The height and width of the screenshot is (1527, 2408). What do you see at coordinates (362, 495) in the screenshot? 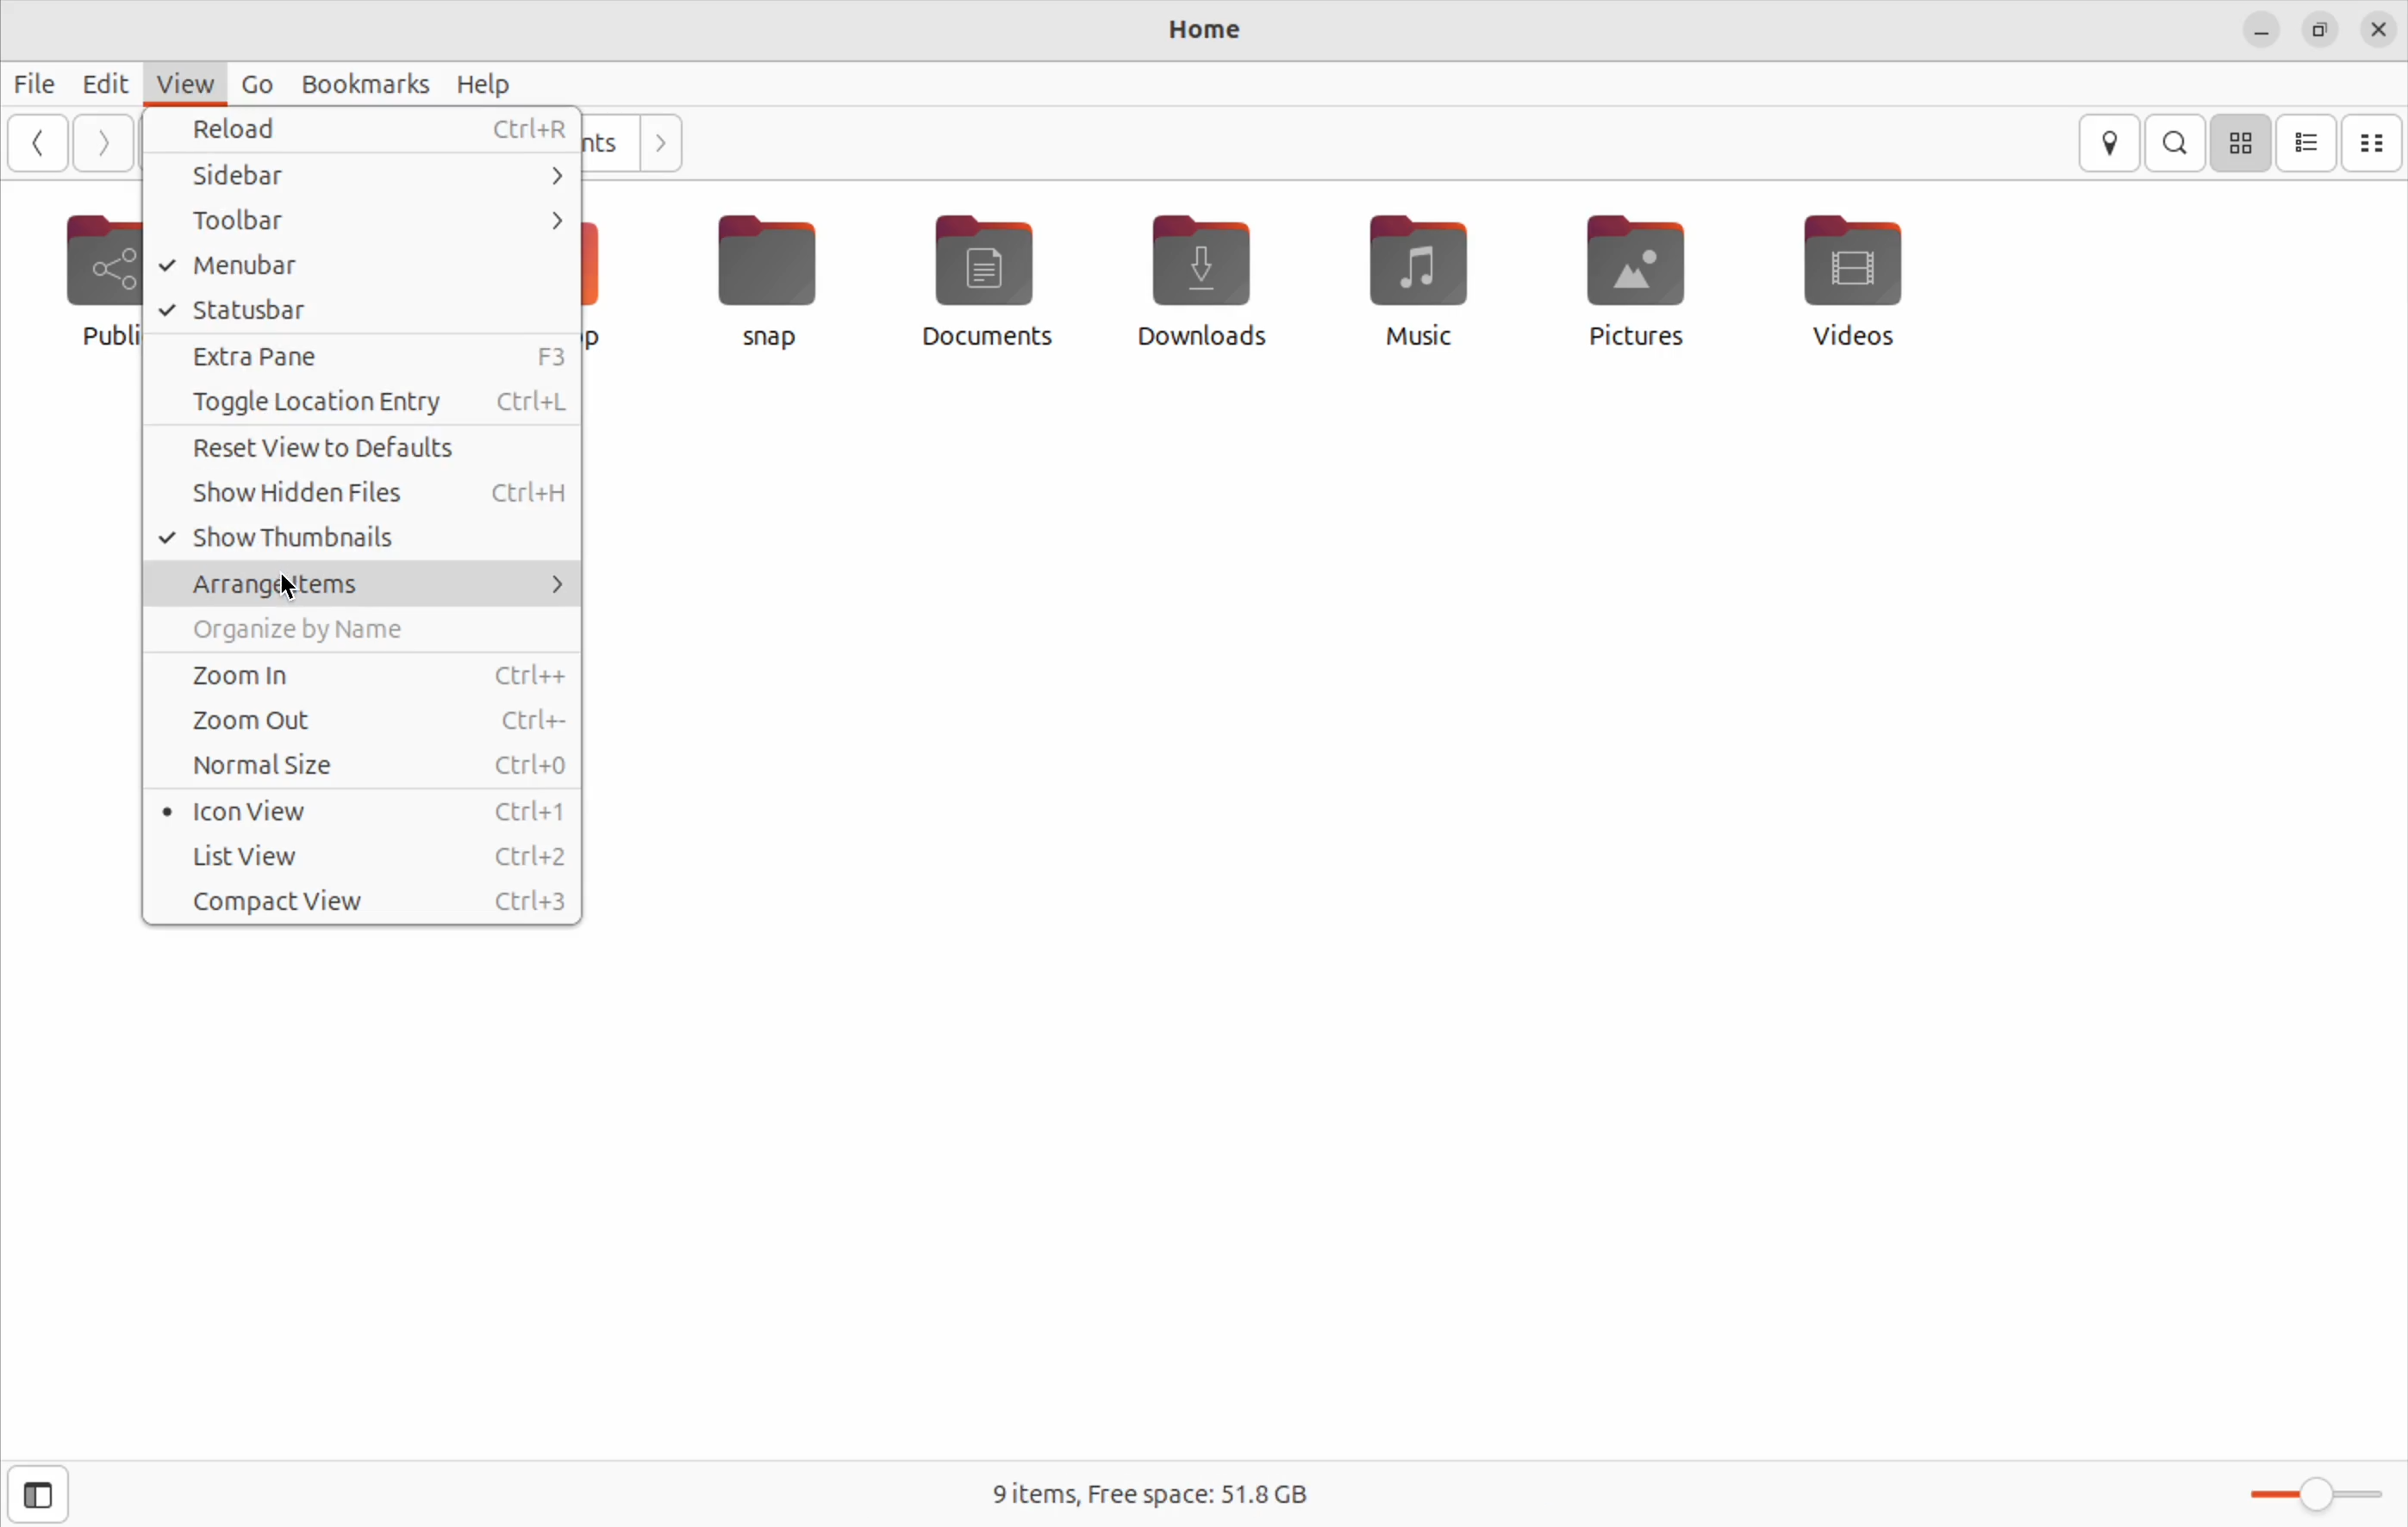
I see `show hidden files` at bounding box center [362, 495].